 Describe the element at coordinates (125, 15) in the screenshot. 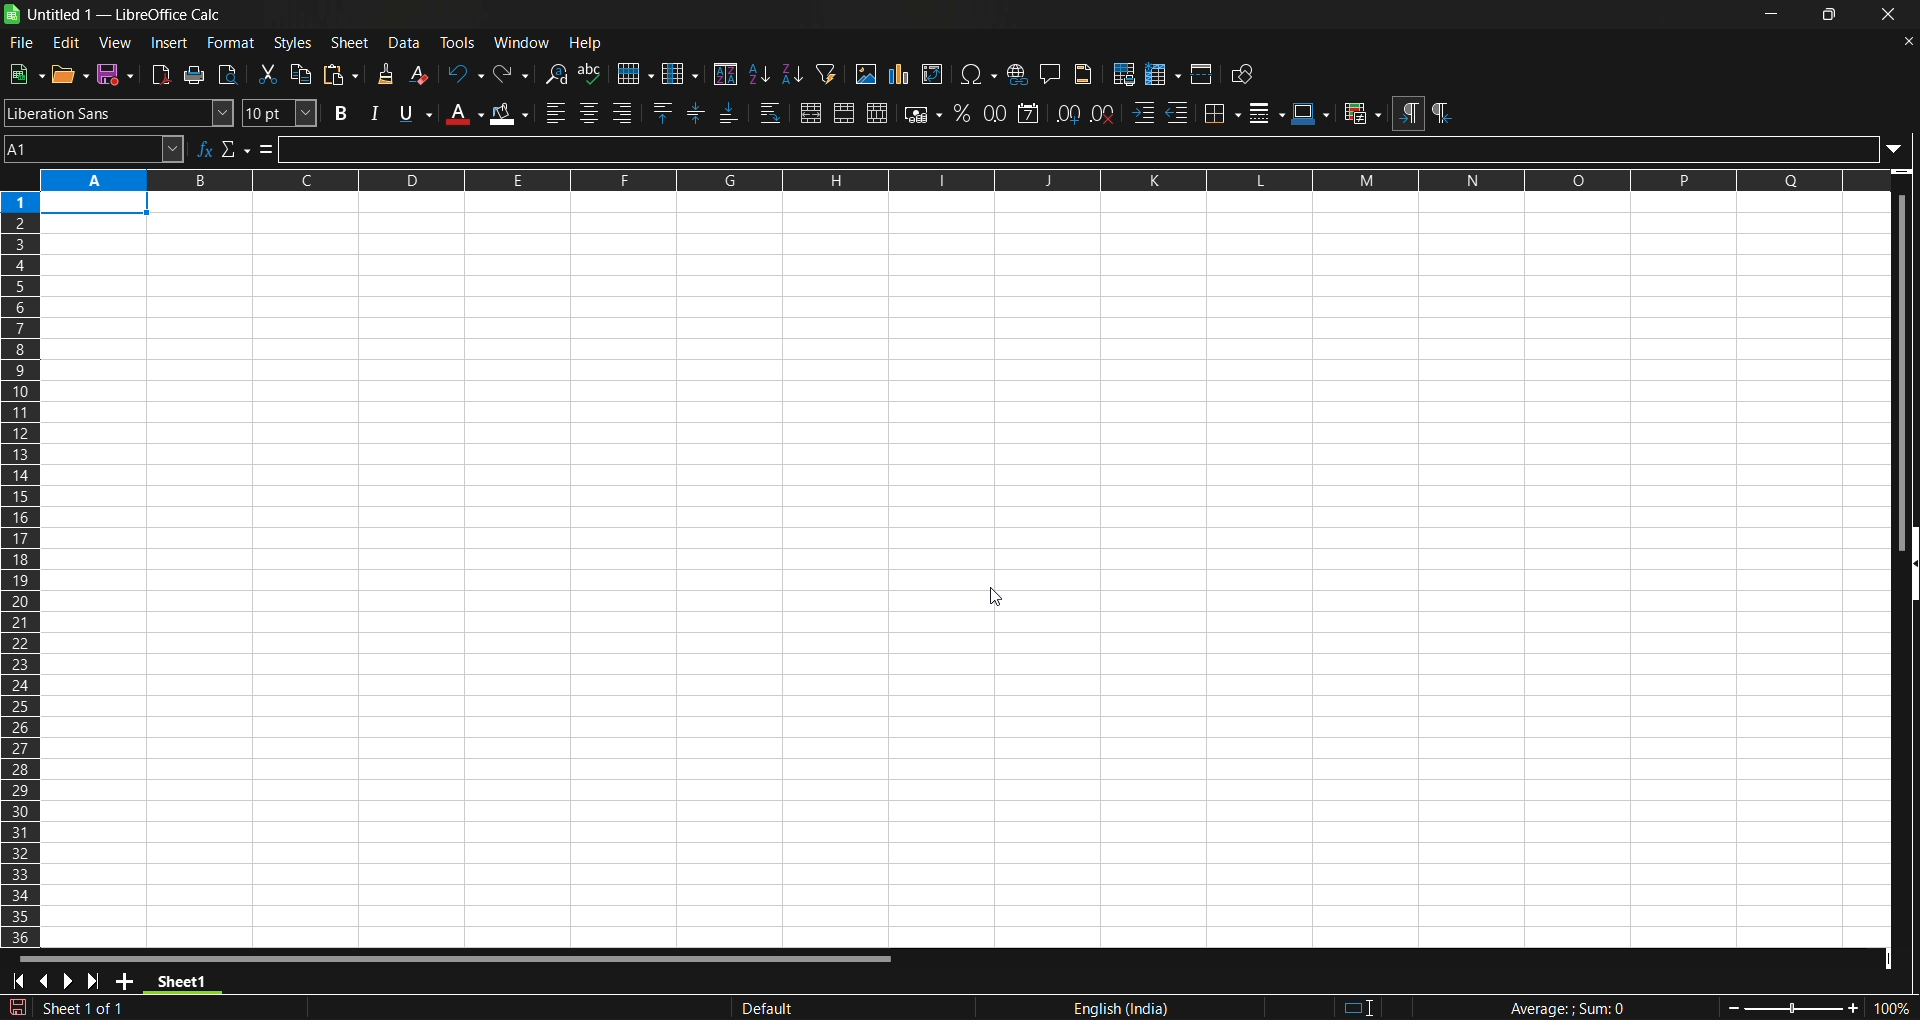

I see `title` at that location.